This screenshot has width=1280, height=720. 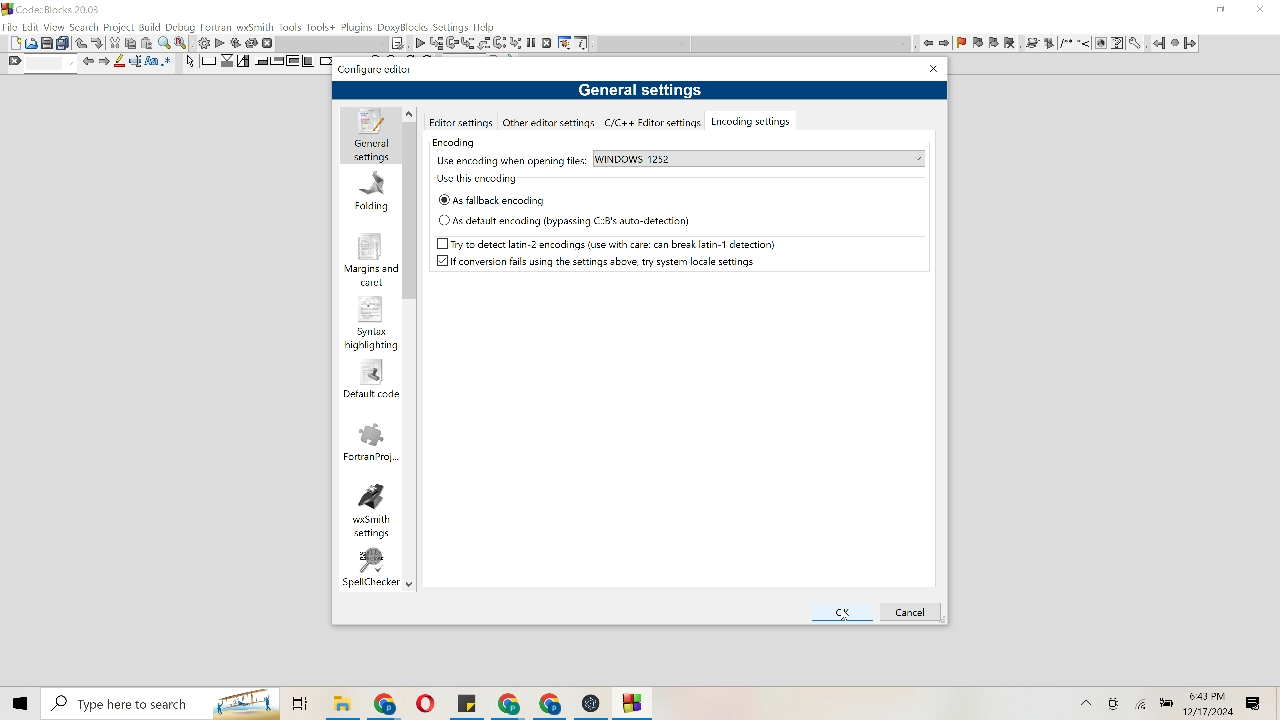 What do you see at coordinates (508, 703) in the screenshot?
I see `File` at bounding box center [508, 703].